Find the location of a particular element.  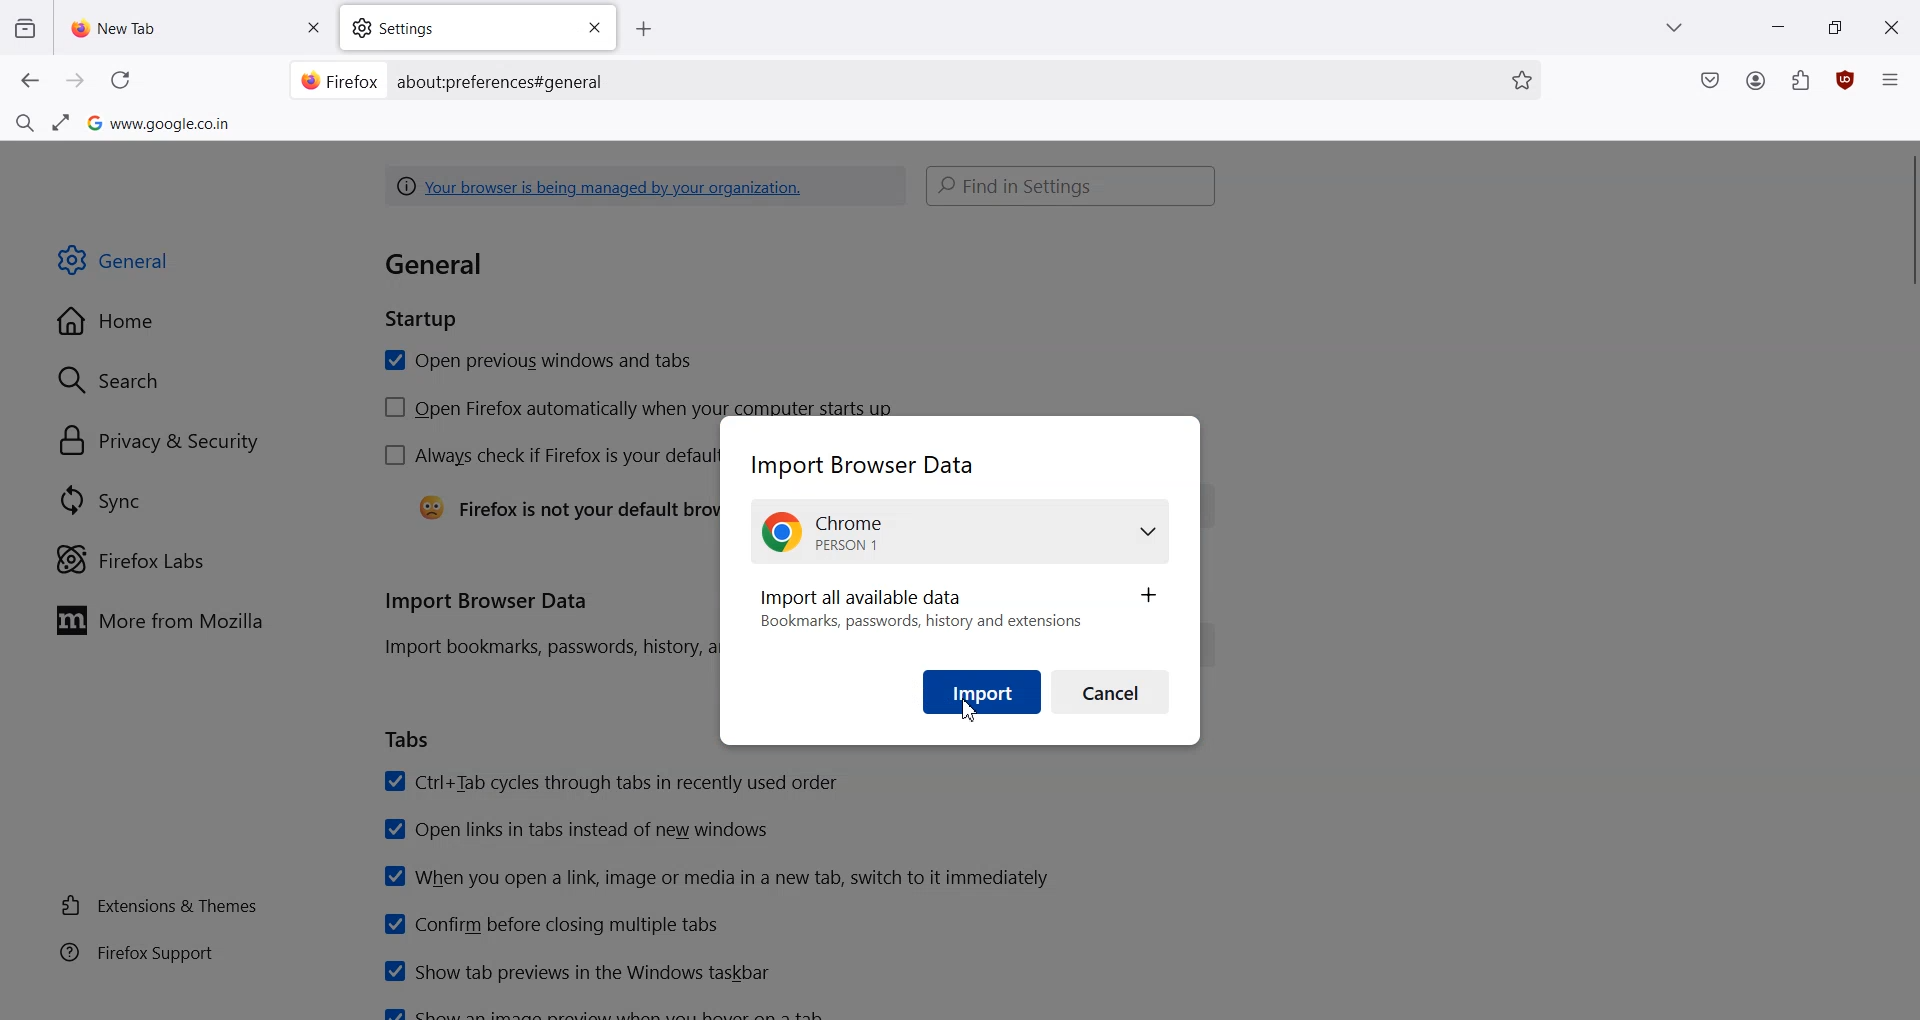

Tabs is located at coordinates (409, 741).